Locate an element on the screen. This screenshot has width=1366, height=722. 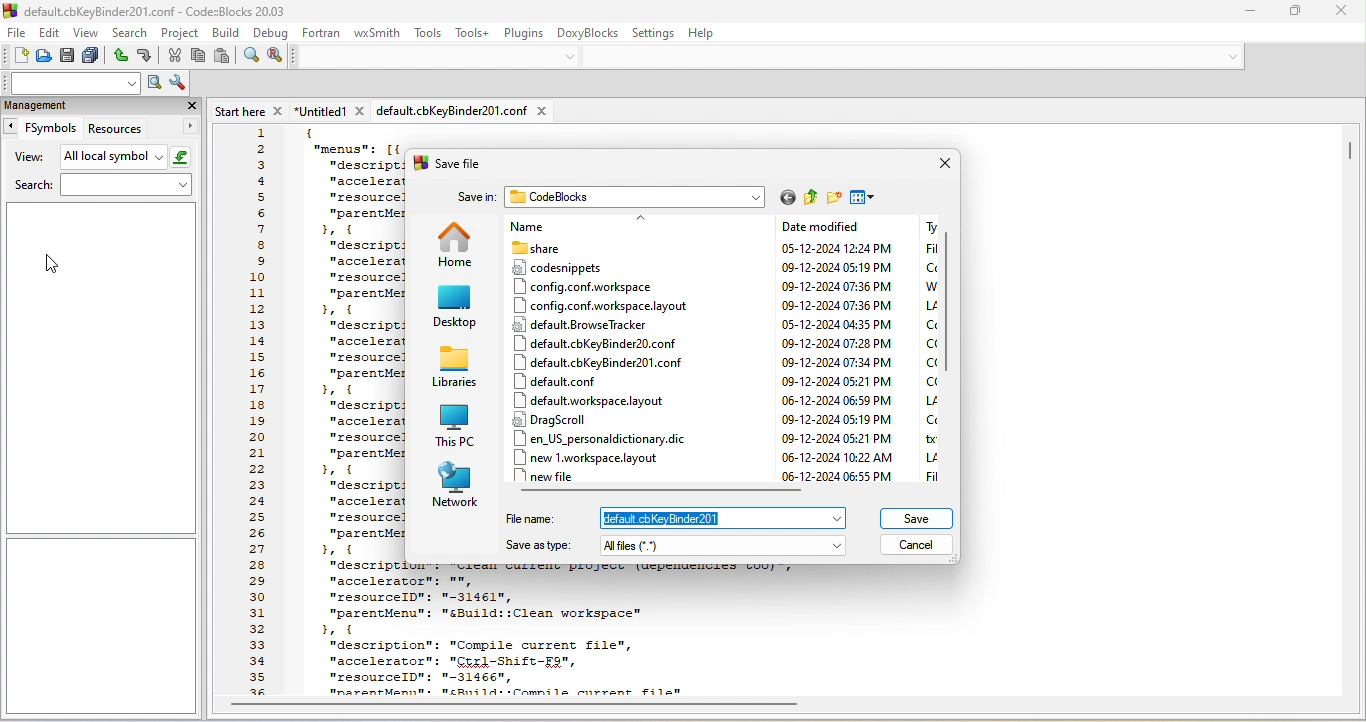
new is located at coordinates (15, 57).